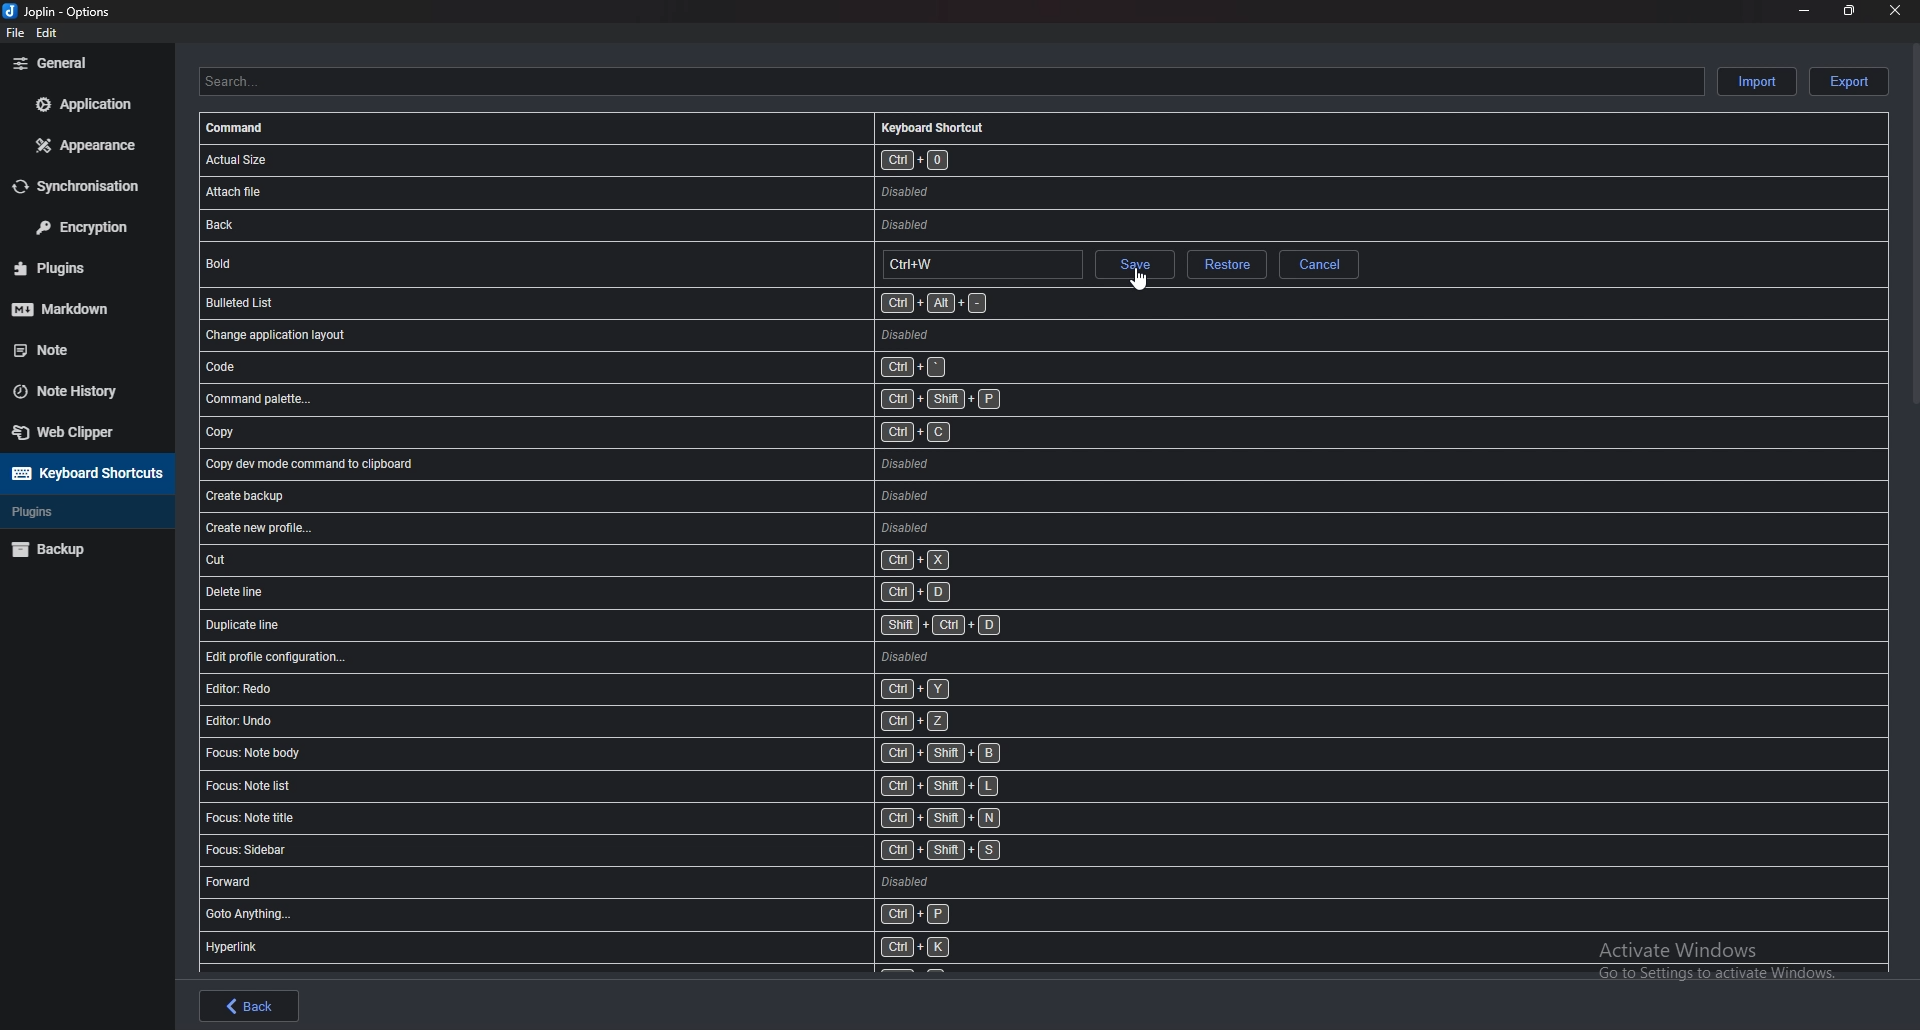  What do you see at coordinates (248, 1005) in the screenshot?
I see `back` at bounding box center [248, 1005].